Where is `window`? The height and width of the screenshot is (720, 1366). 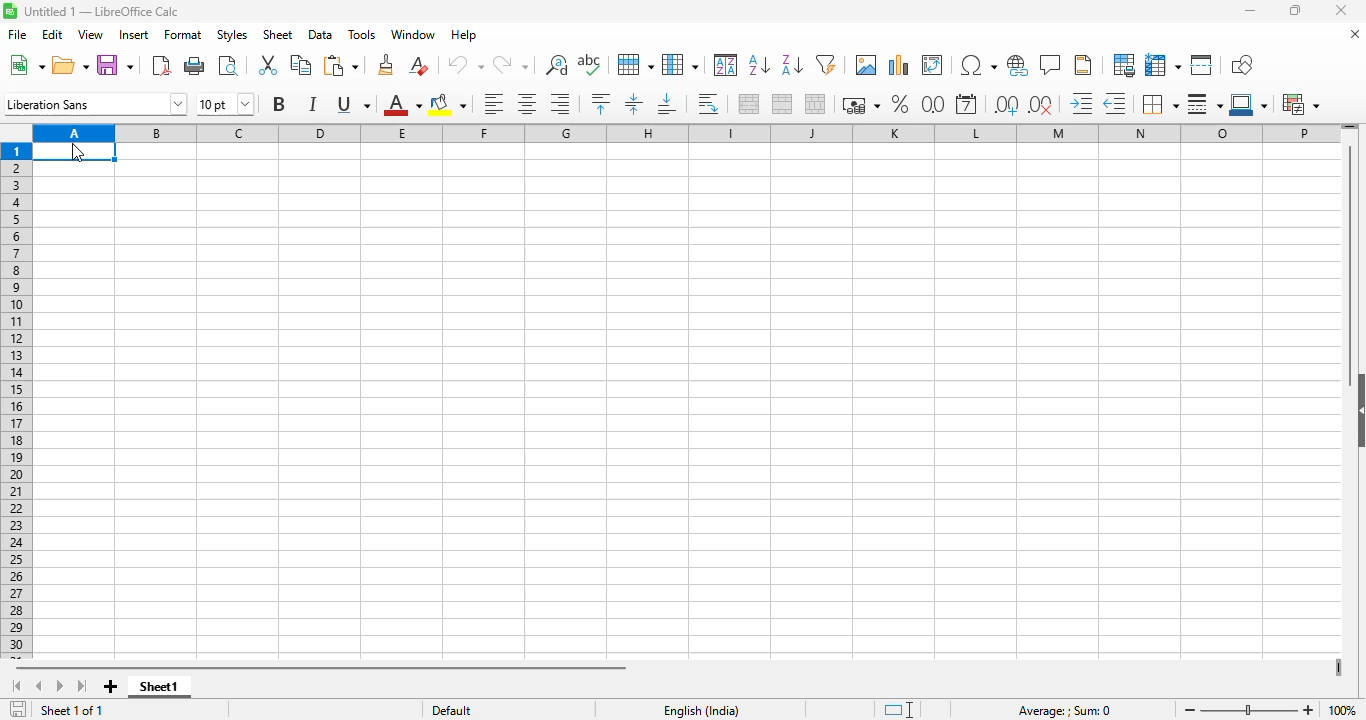 window is located at coordinates (414, 34).